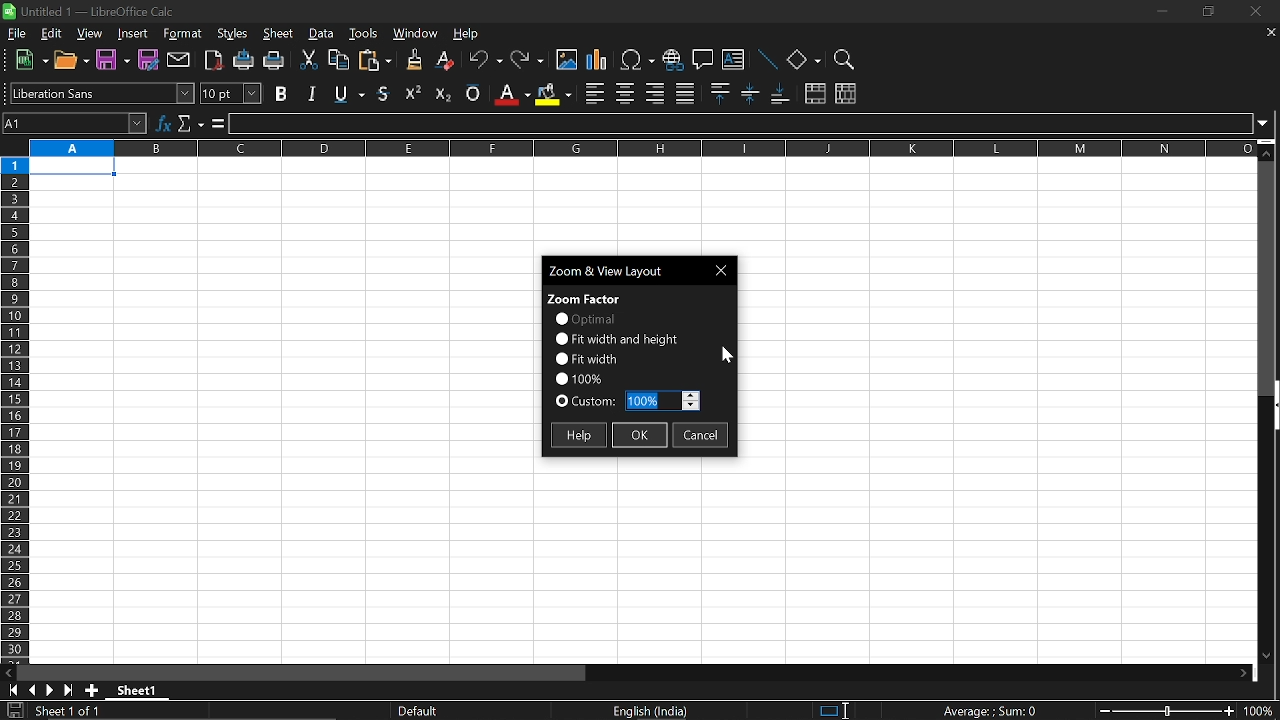 This screenshot has height=720, width=1280. Describe the element at coordinates (13, 408) in the screenshot. I see `rows` at that location.